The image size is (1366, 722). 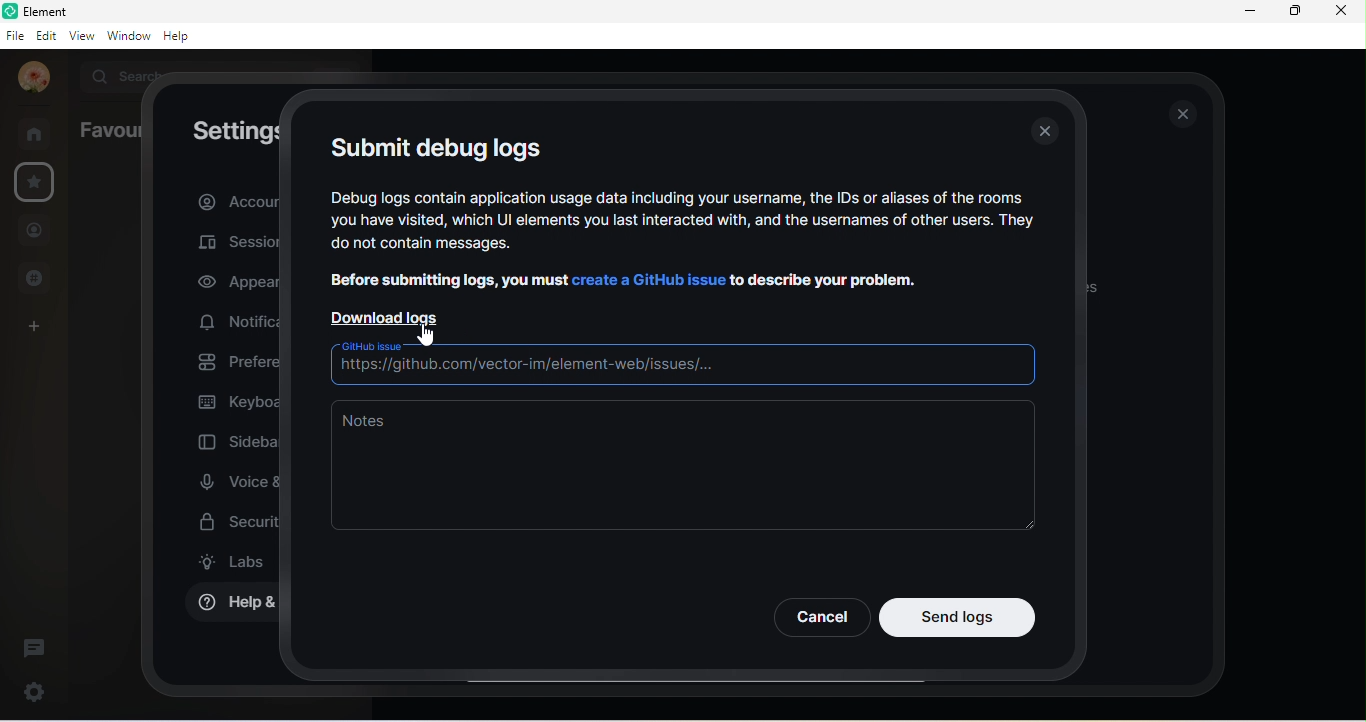 I want to click on maximize, so click(x=1294, y=12).